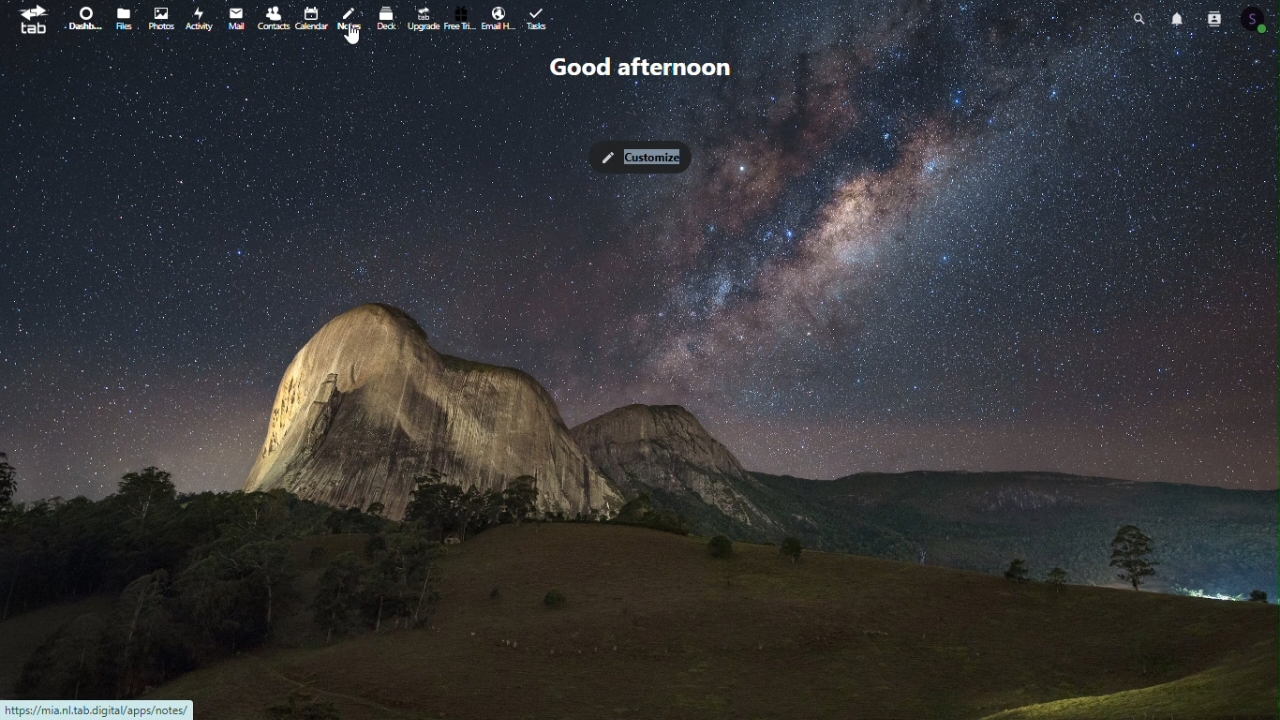 The width and height of the screenshot is (1280, 720). I want to click on deck, so click(386, 17).